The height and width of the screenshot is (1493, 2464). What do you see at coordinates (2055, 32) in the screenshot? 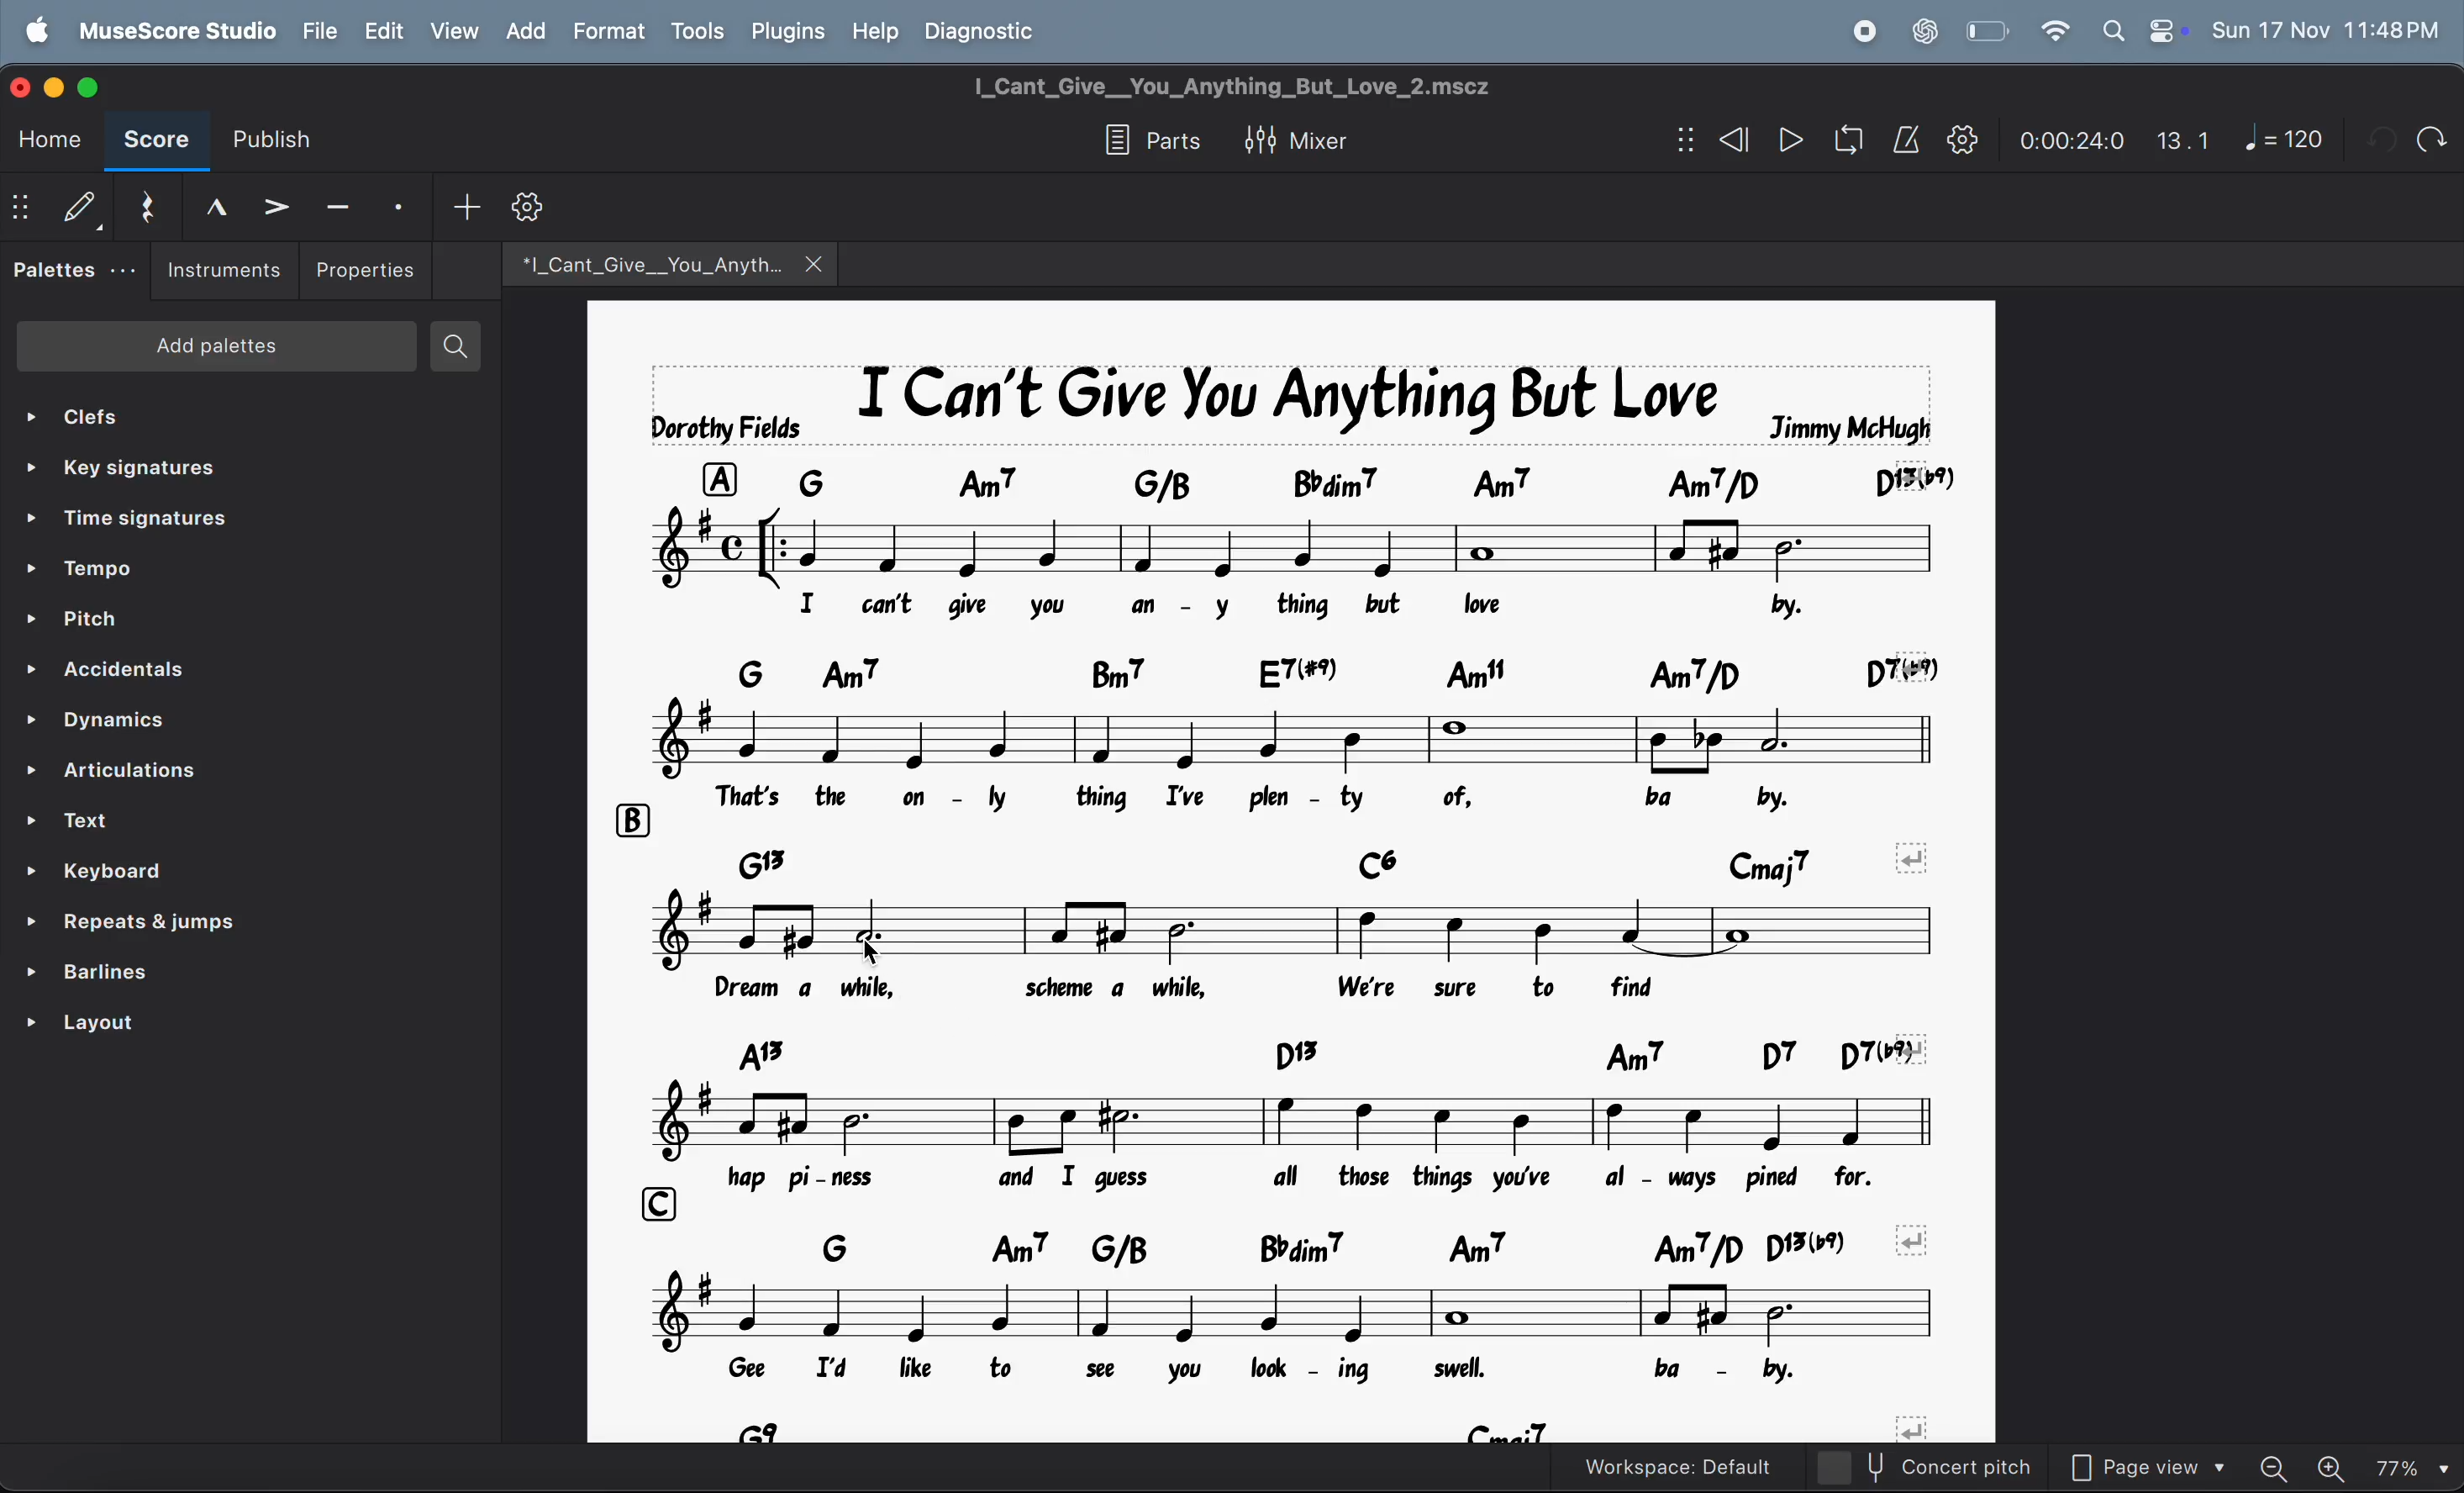
I see `wifi` at bounding box center [2055, 32].